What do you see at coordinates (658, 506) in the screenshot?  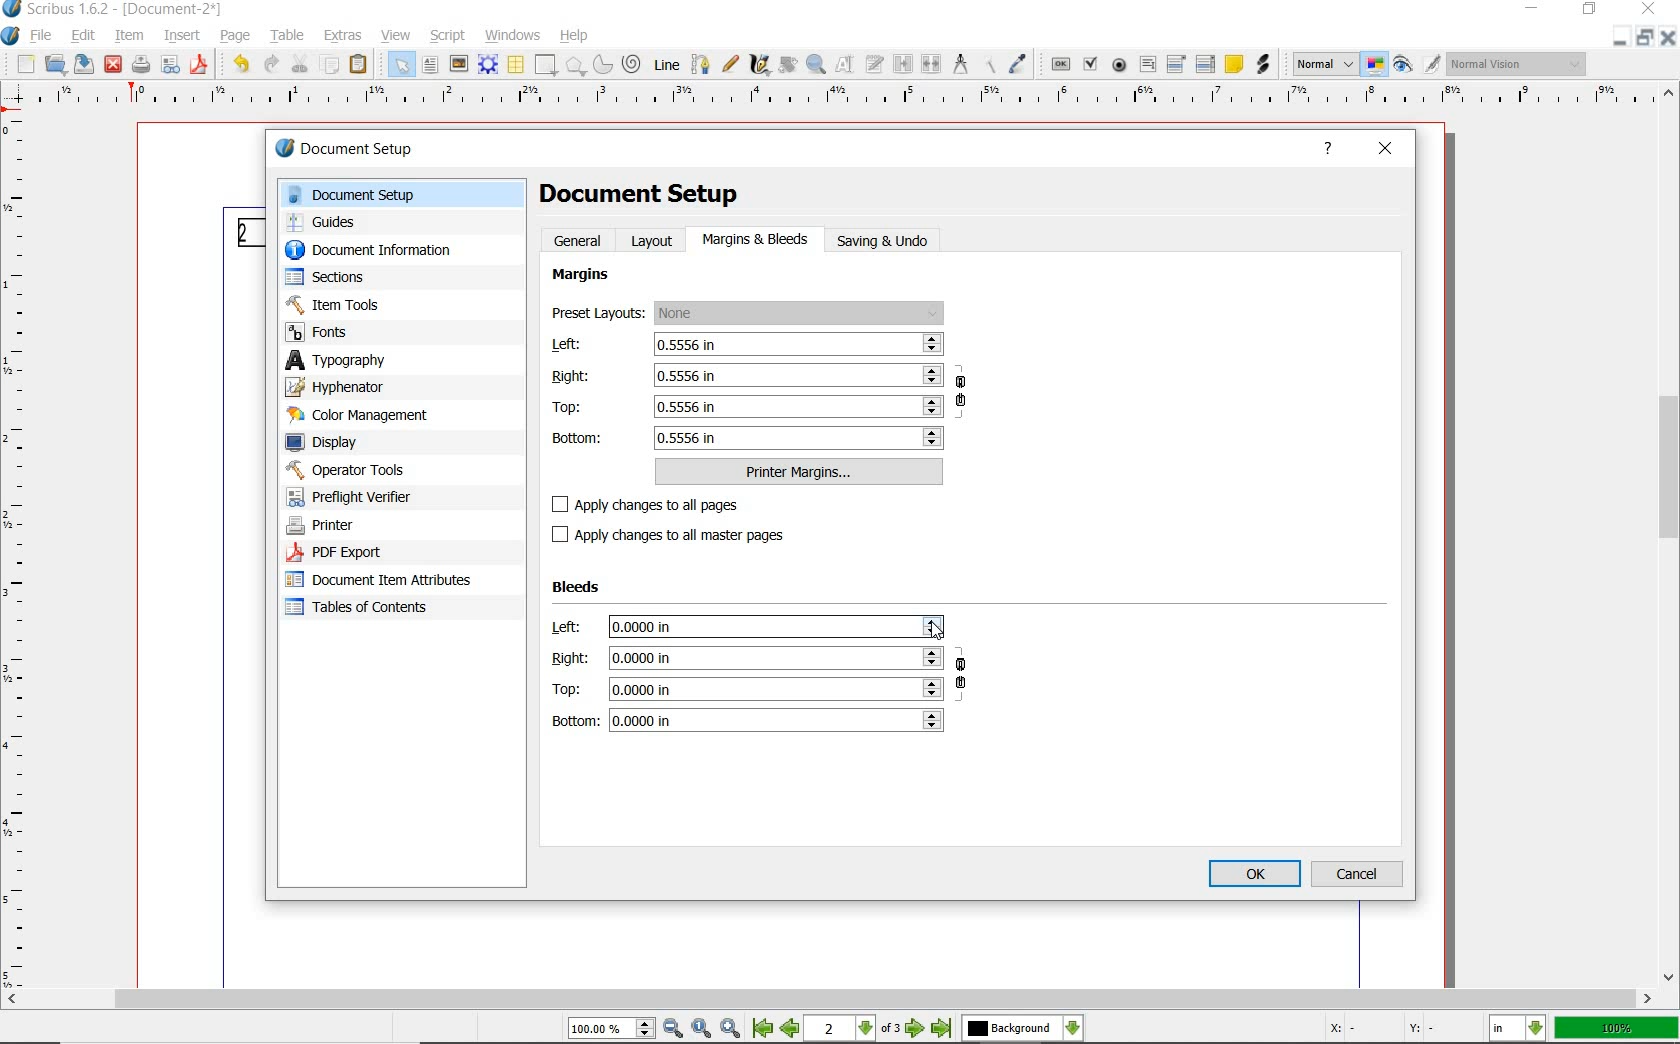 I see `apply changes to all pages` at bounding box center [658, 506].